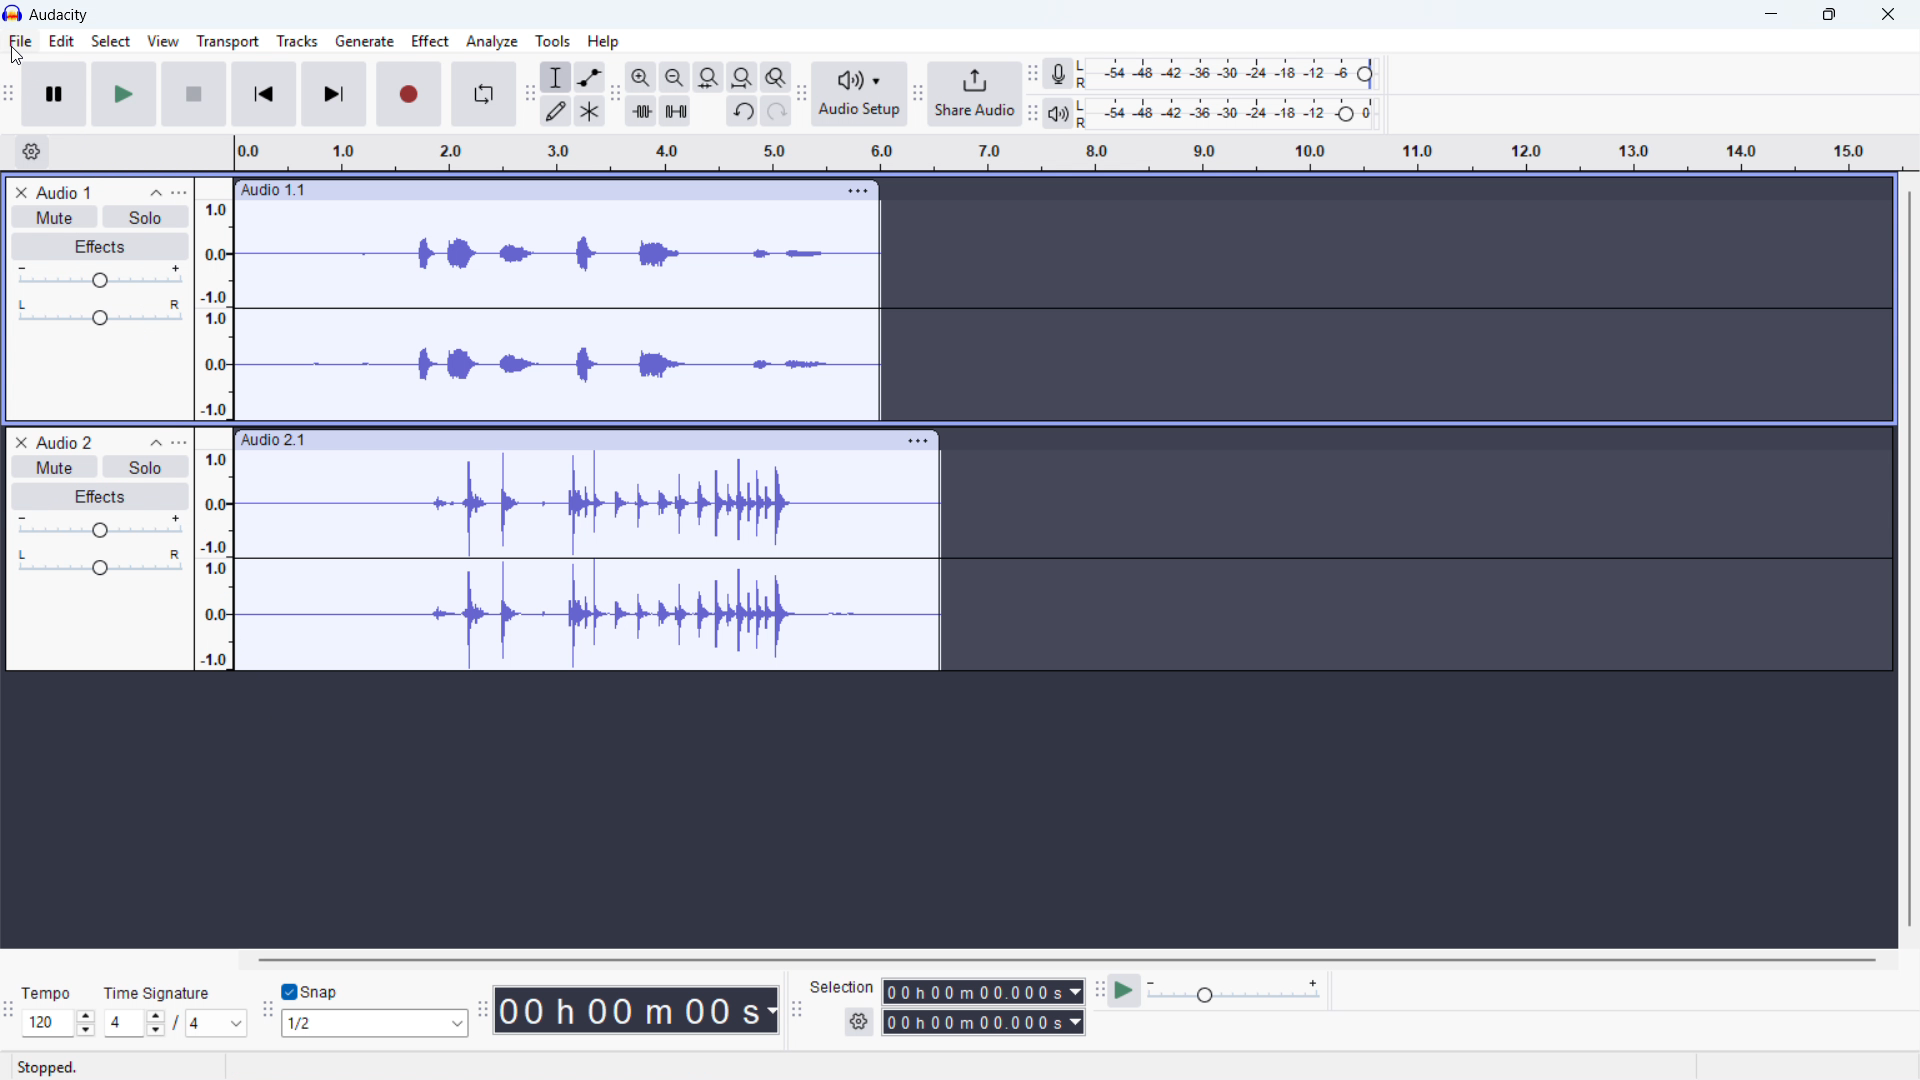 The width and height of the screenshot is (1920, 1080). Describe the element at coordinates (777, 111) in the screenshot. I see `Redo` at that location.